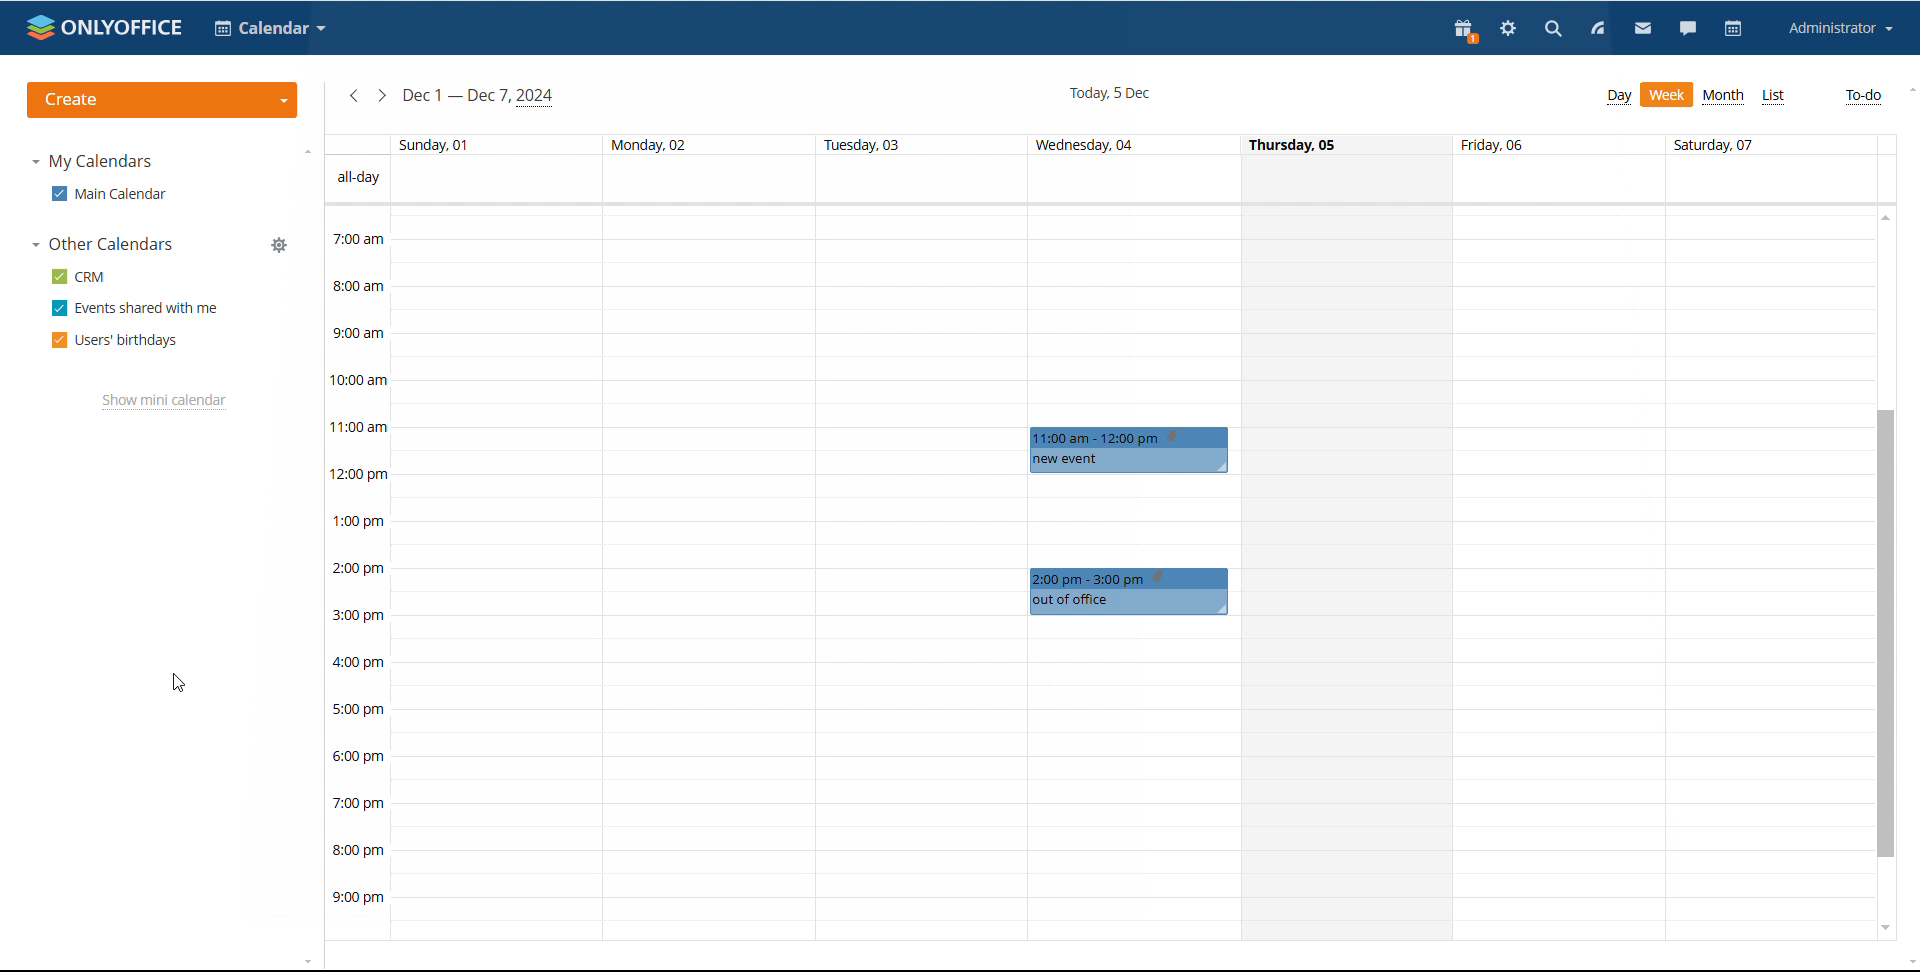  What do you see at coordinates (114, 341) in the screenshot?
I see `users' birthdays` at bounding box center [114, 341].